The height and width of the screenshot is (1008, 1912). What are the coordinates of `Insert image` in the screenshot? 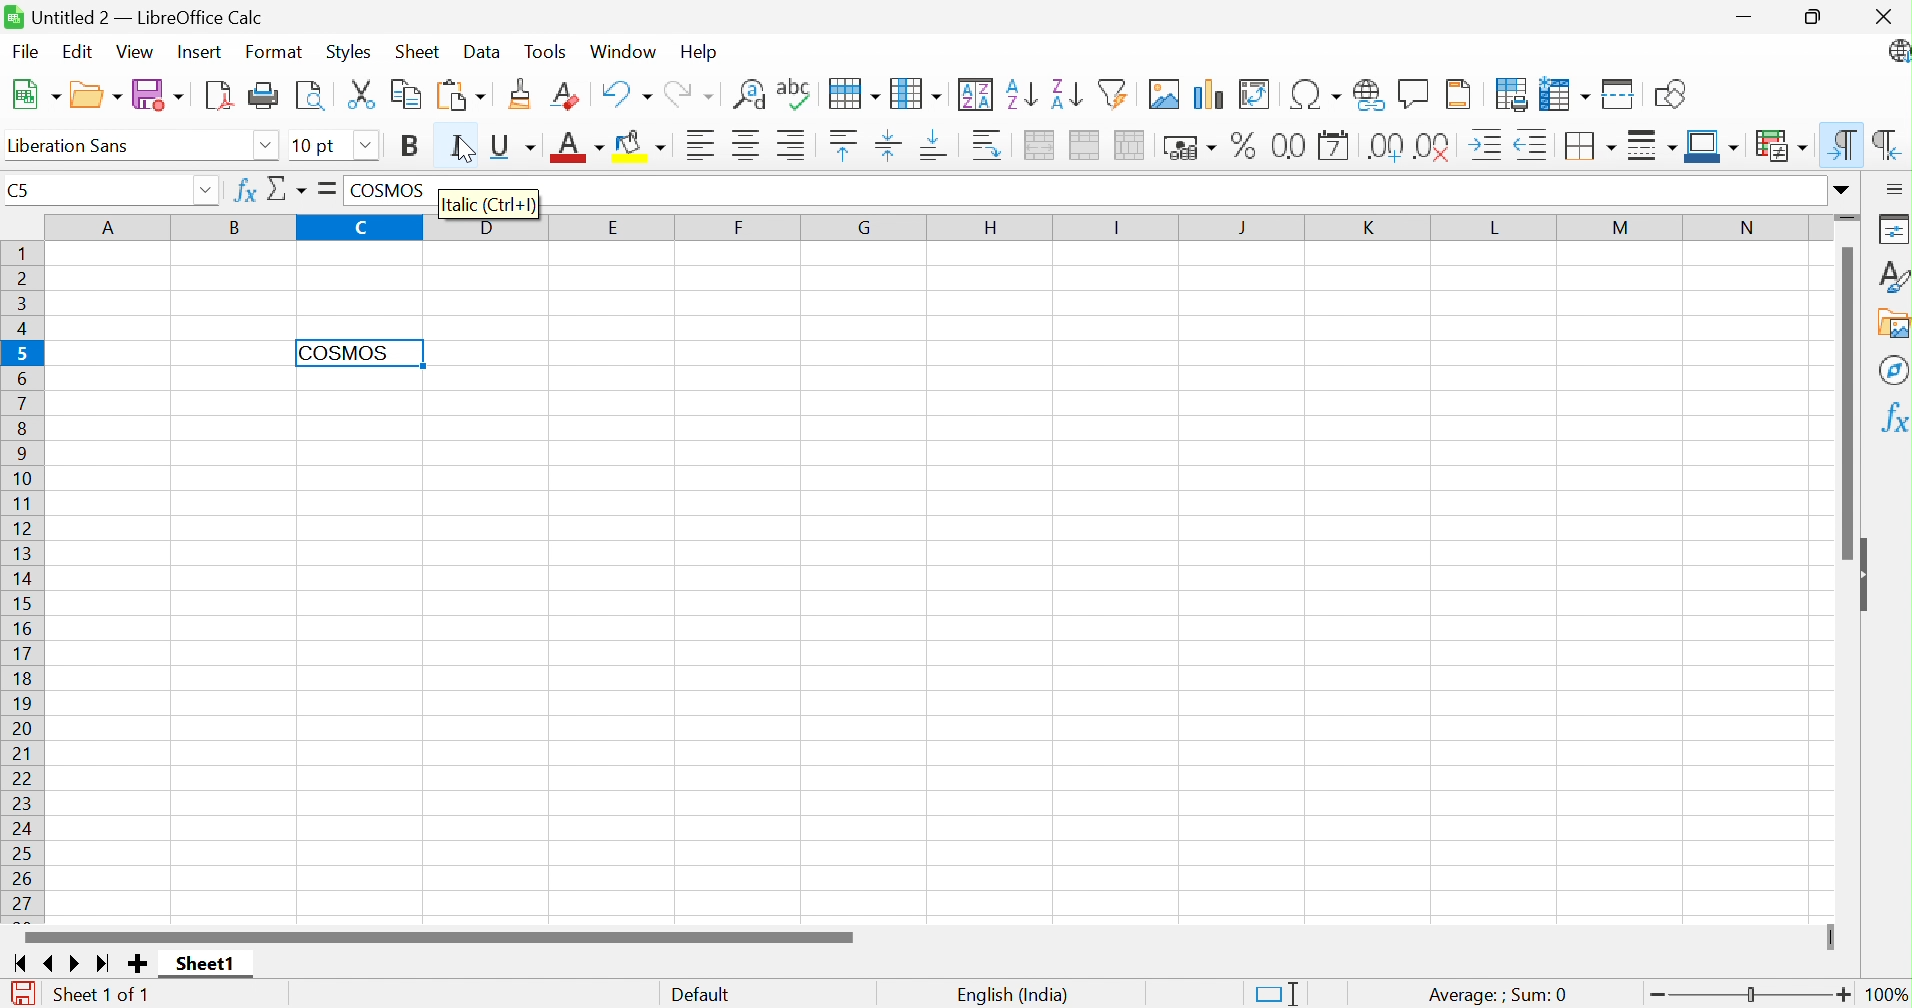 It's located at (1163, 94).